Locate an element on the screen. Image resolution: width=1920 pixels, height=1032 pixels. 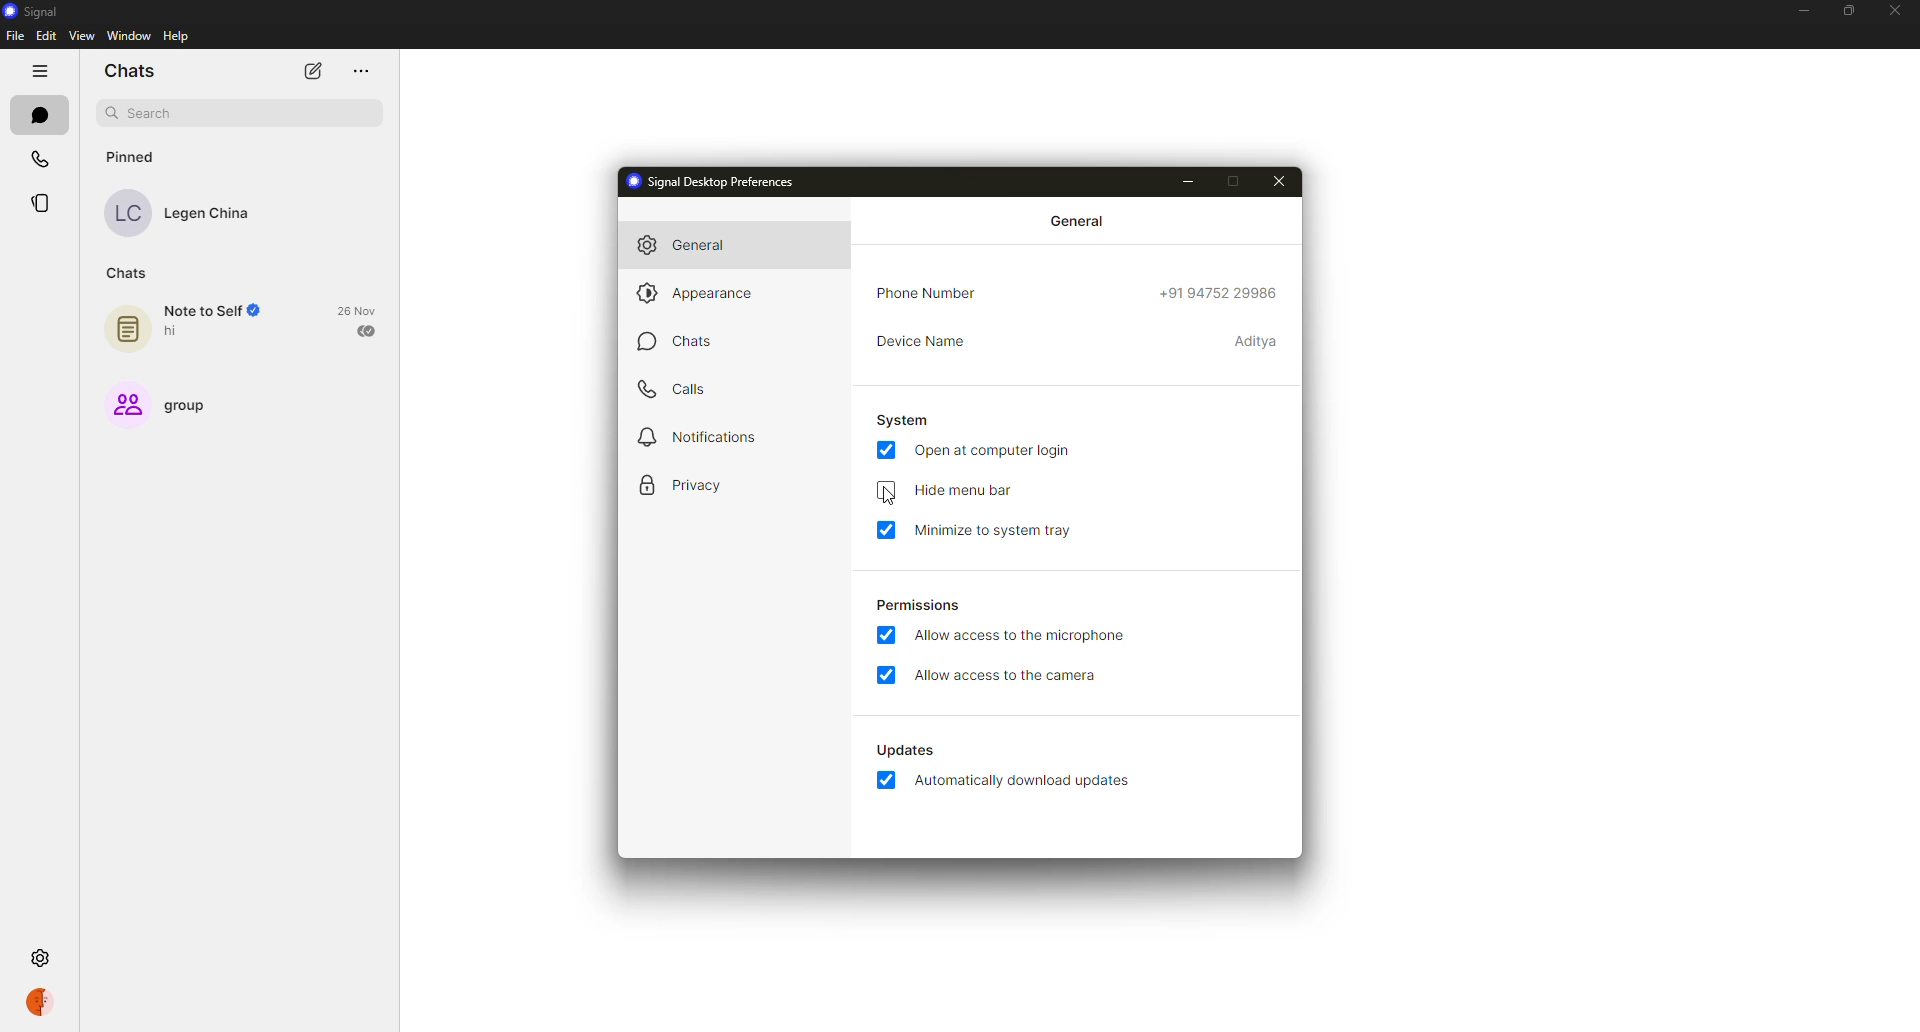
hide menu bar is located at coordinates (962, 491).